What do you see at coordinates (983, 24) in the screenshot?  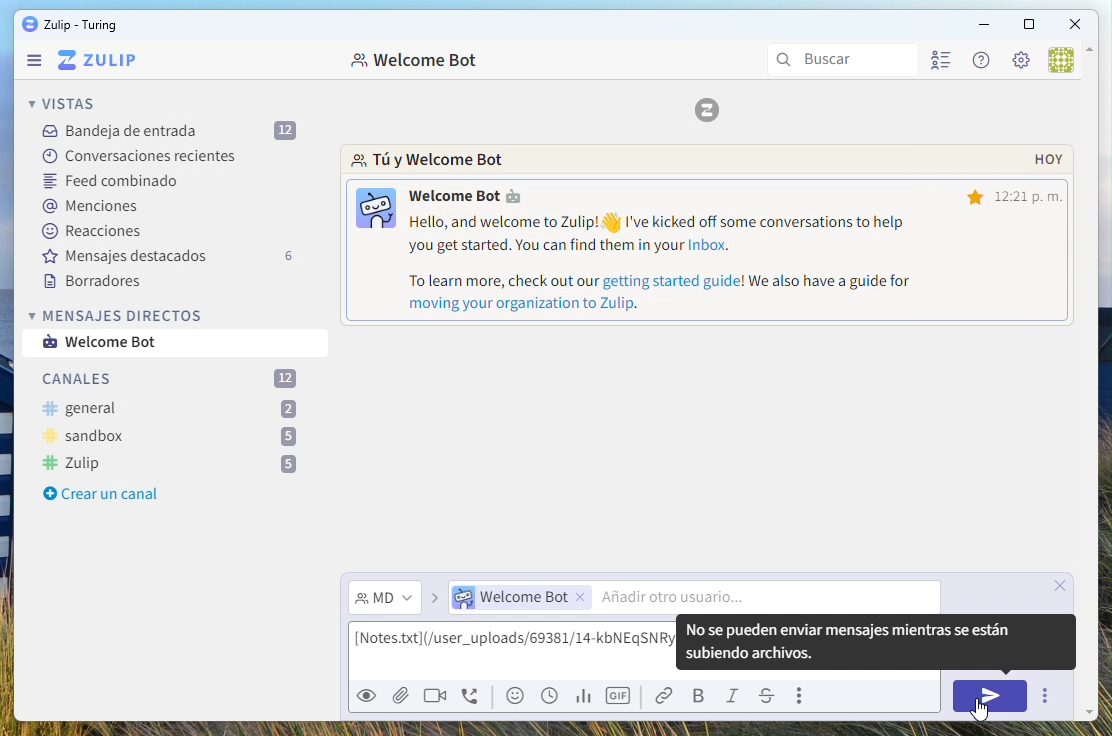 I see `Minimize` at bounding box center [983, 24].